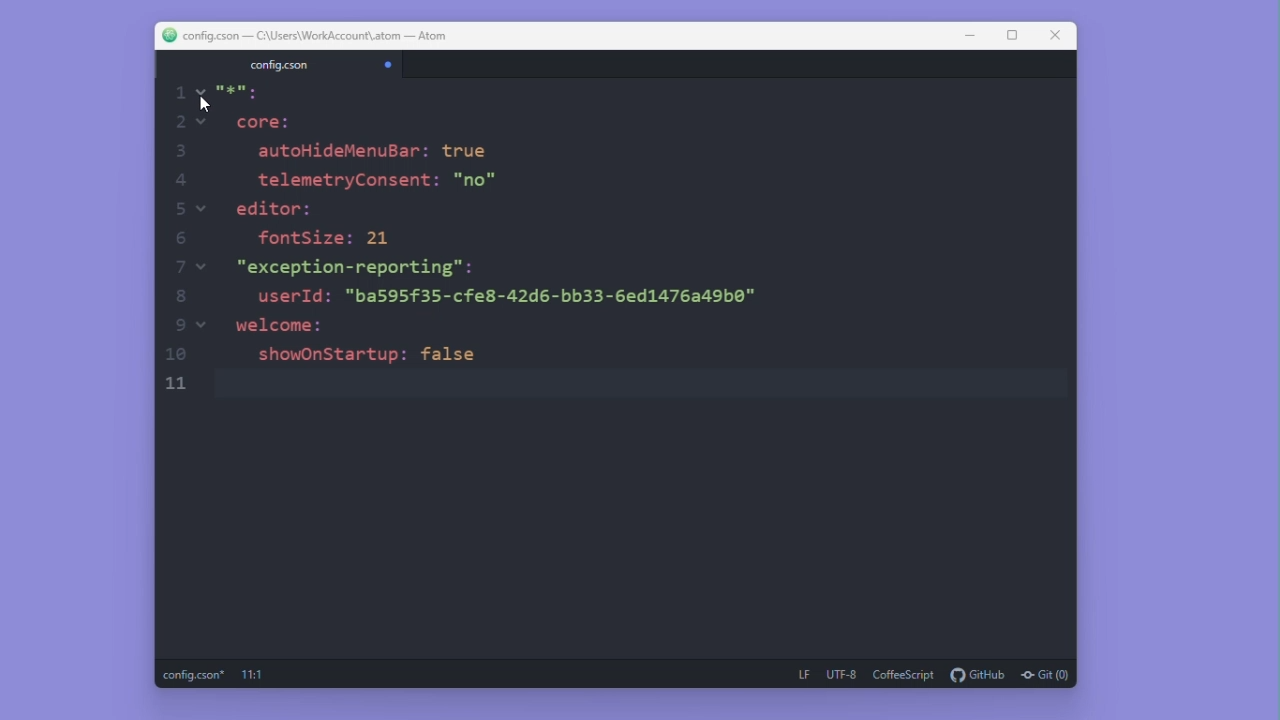 This screenshot has height=720, width=1280. I want to click on 11:1, so click(263, 674).